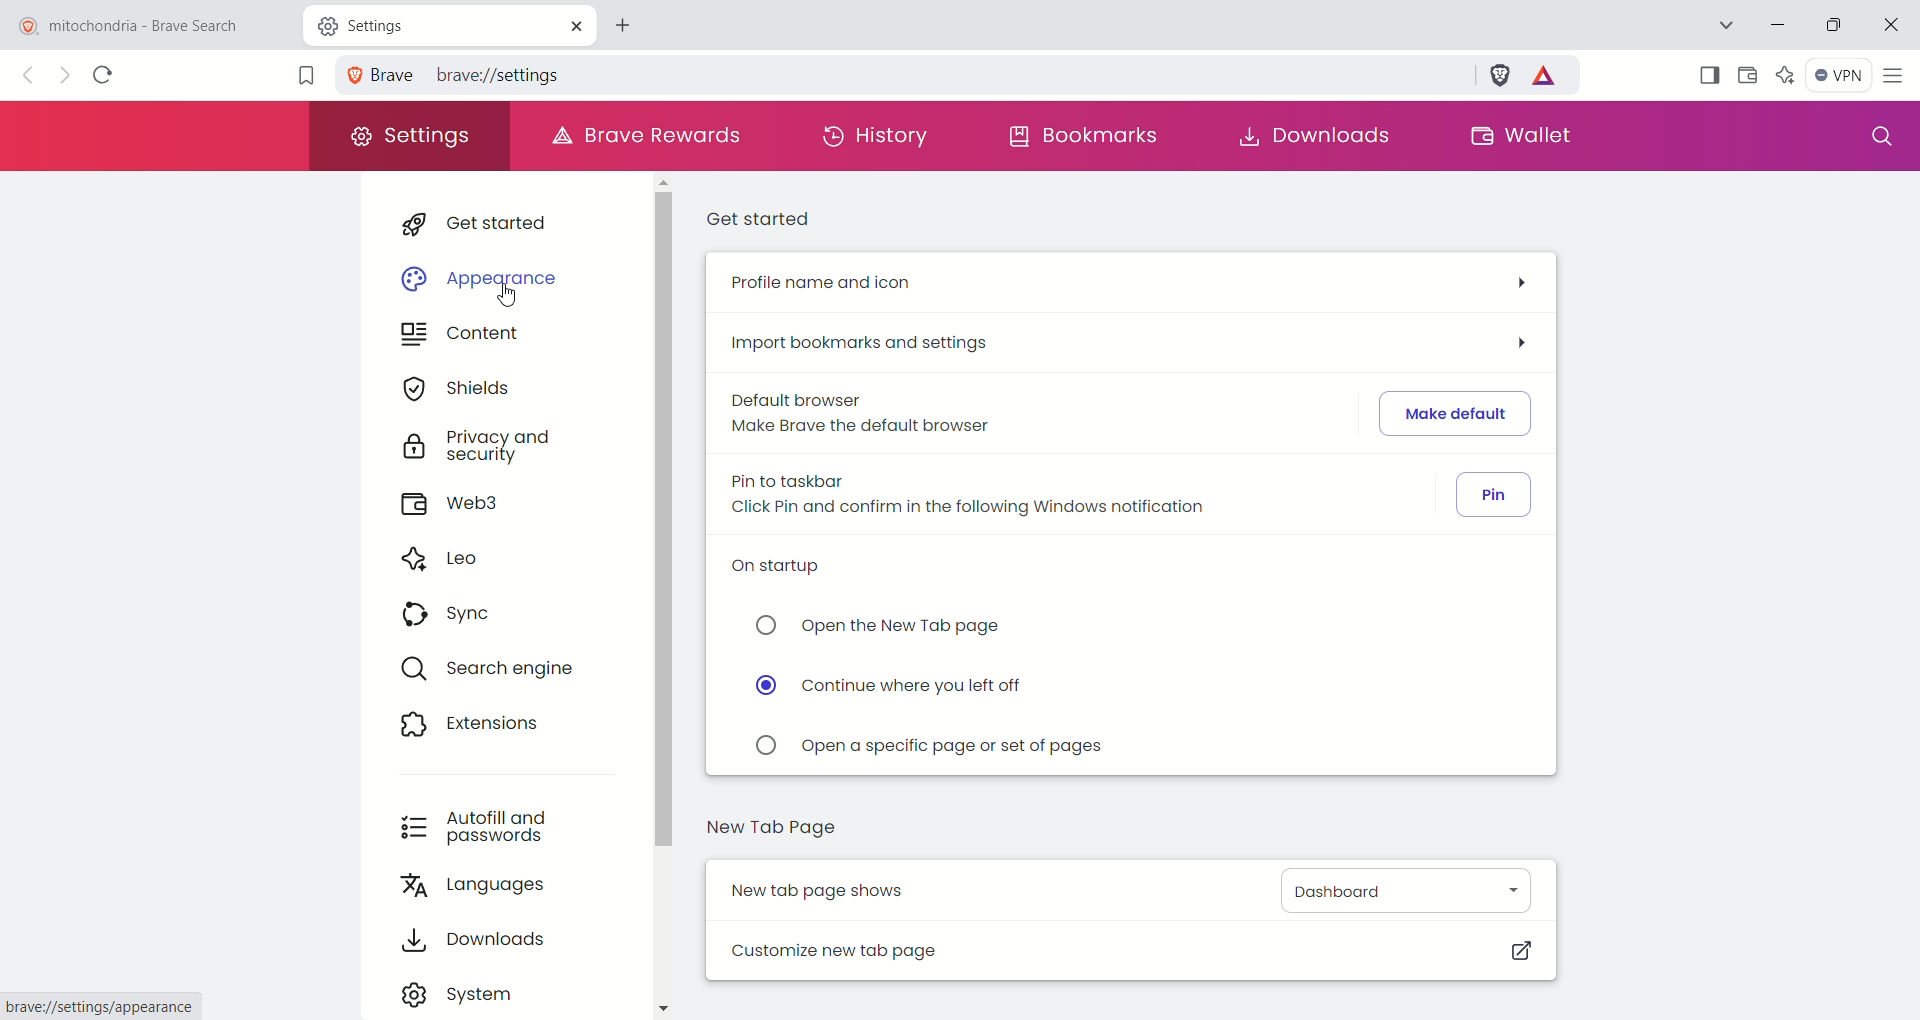 The width and height of the screenshot is (1920, 1020). I want to click on brave://settings/appearance, so click(103, 1007).